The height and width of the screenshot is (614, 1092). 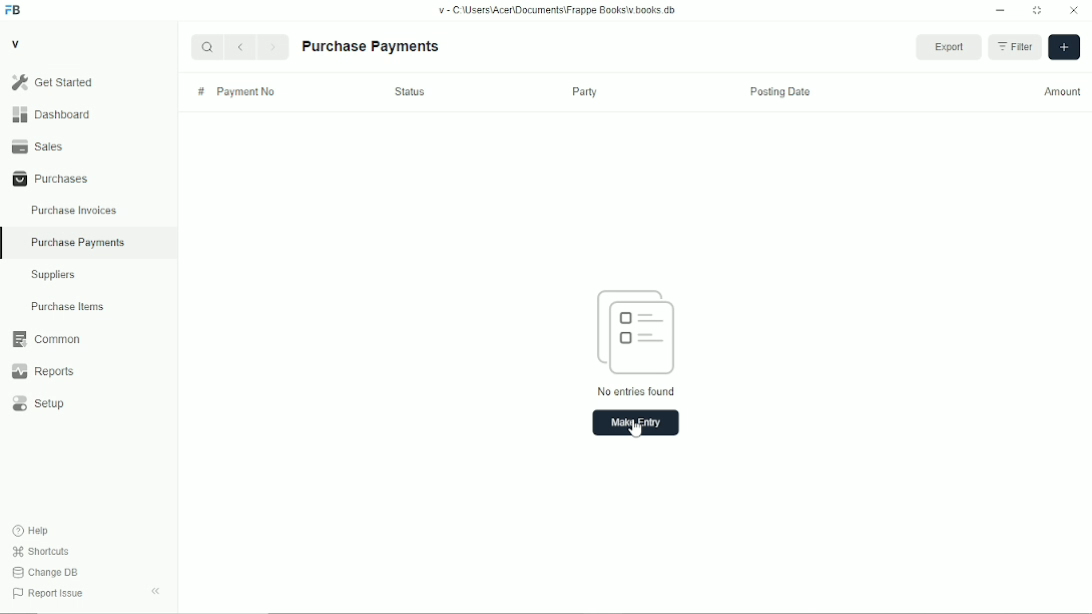 I want to click on Close, so click(x=1074, y=10).